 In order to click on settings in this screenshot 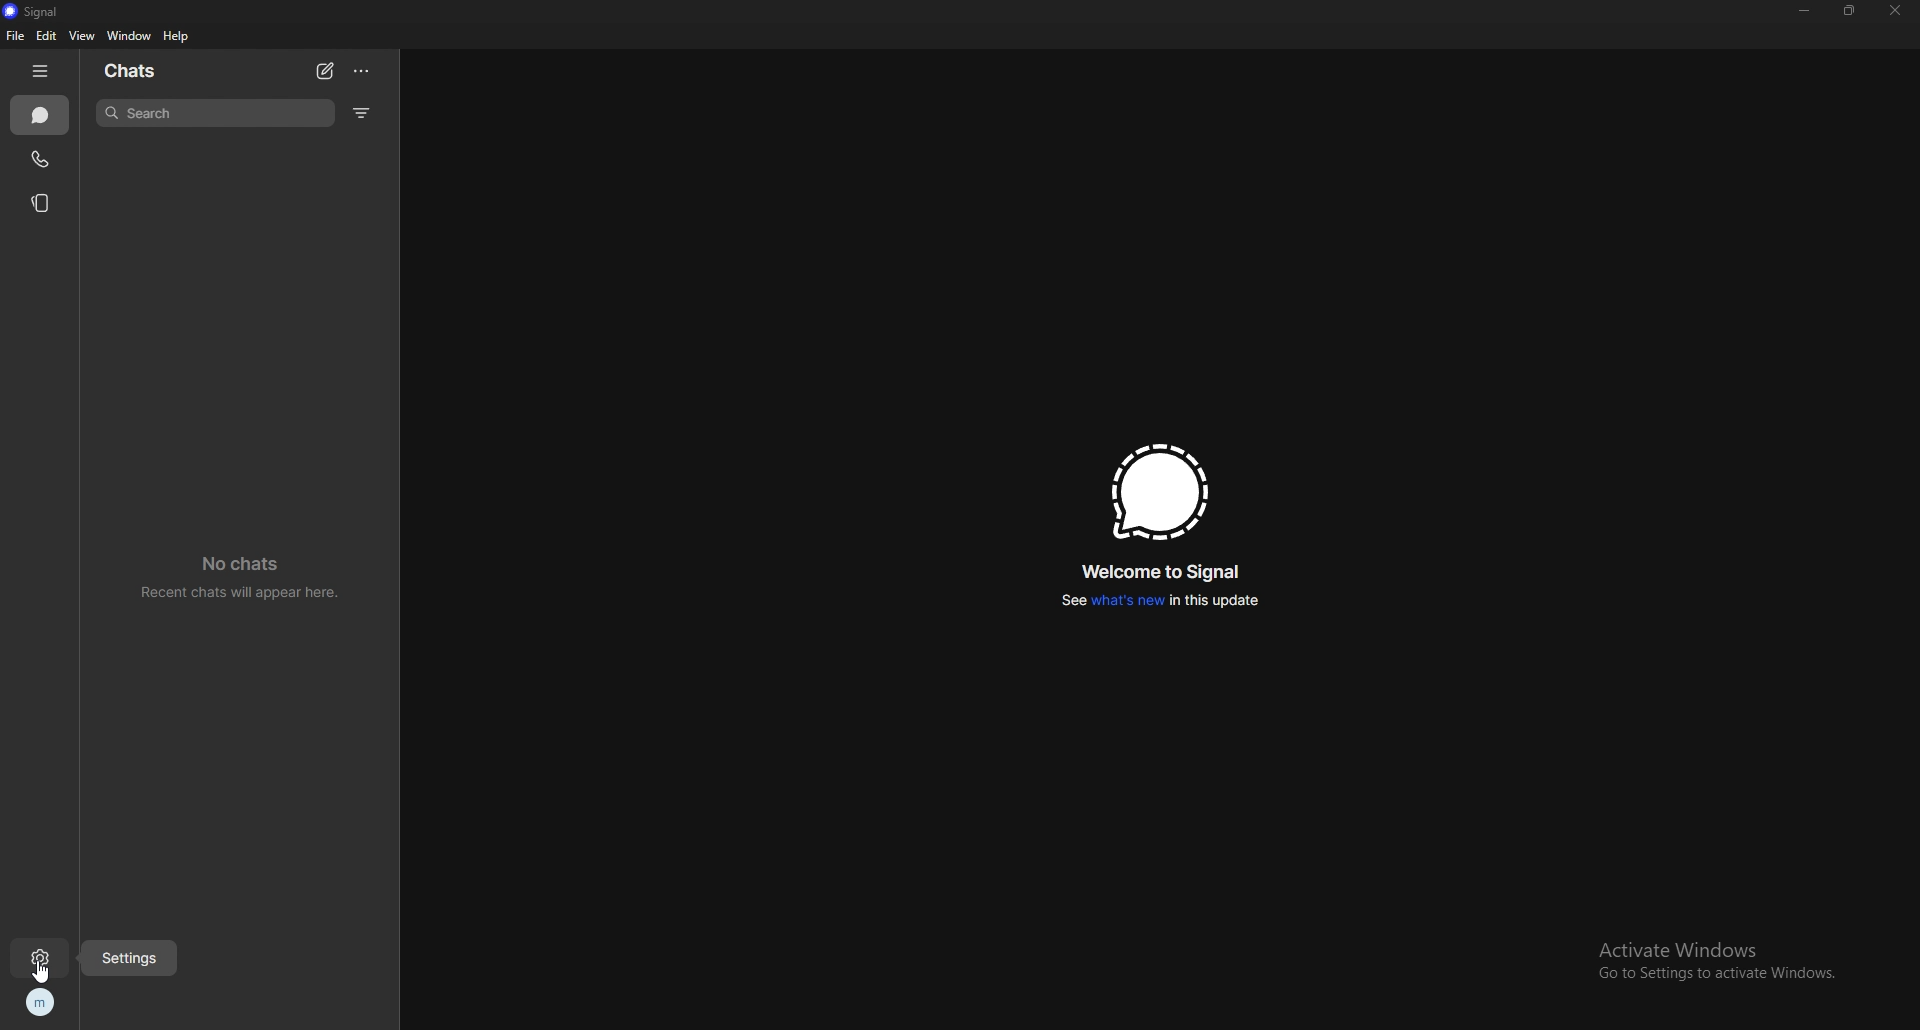, I will do `click(128, 958)`.